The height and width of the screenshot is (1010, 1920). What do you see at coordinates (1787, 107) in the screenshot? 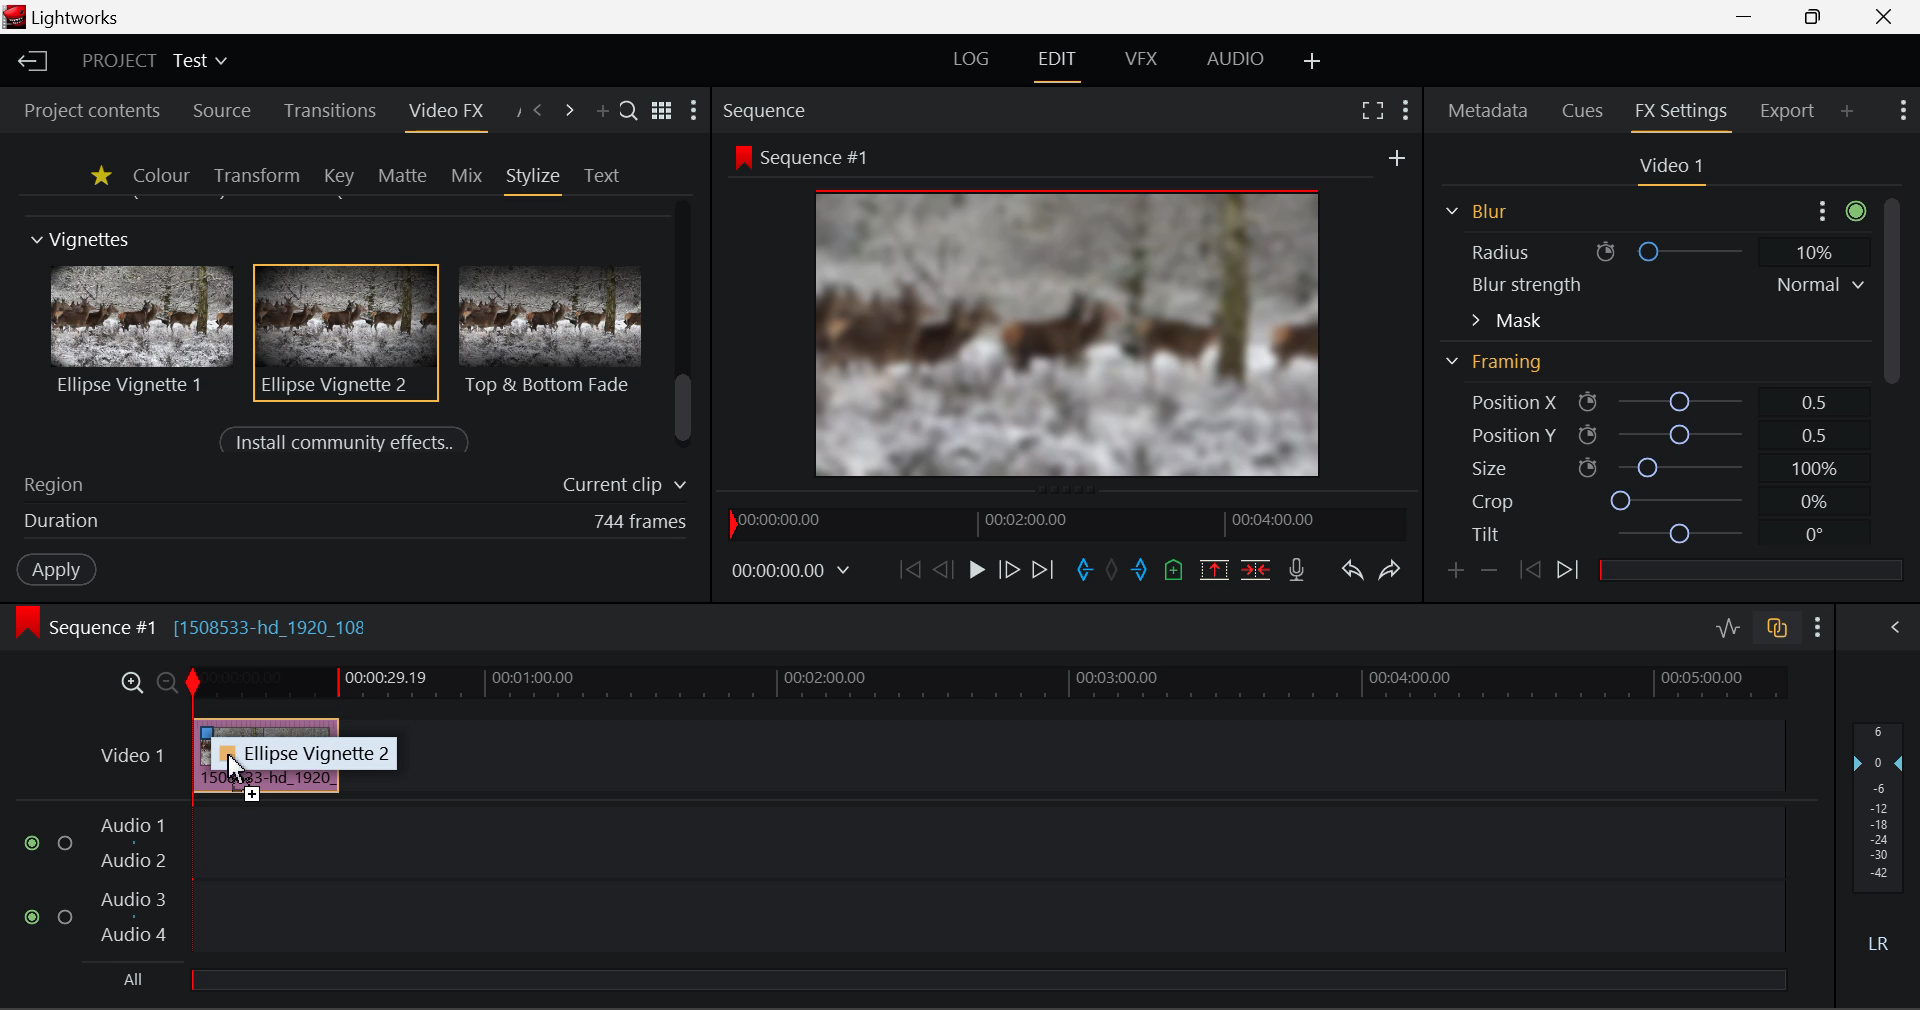
I see `Export` at bounding box center [1787, 107].